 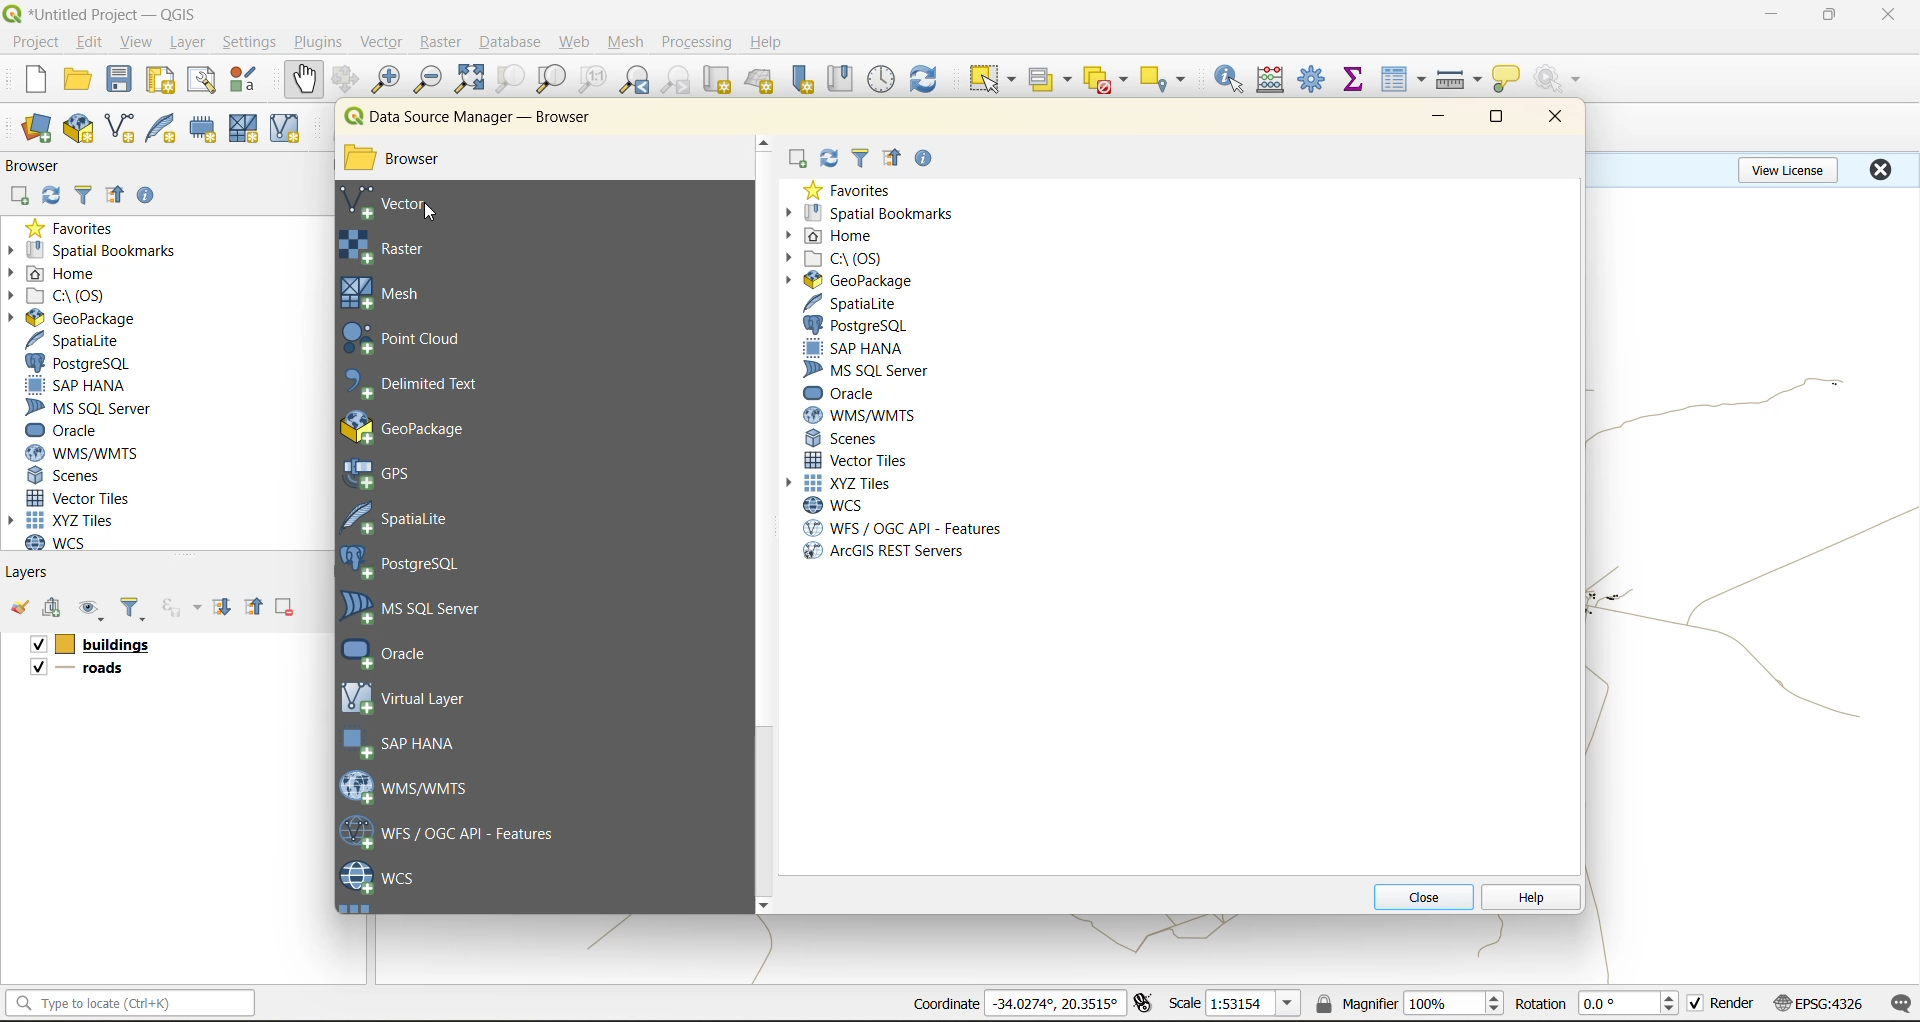 I want to click on zoom next, so click(x=679, y=80).